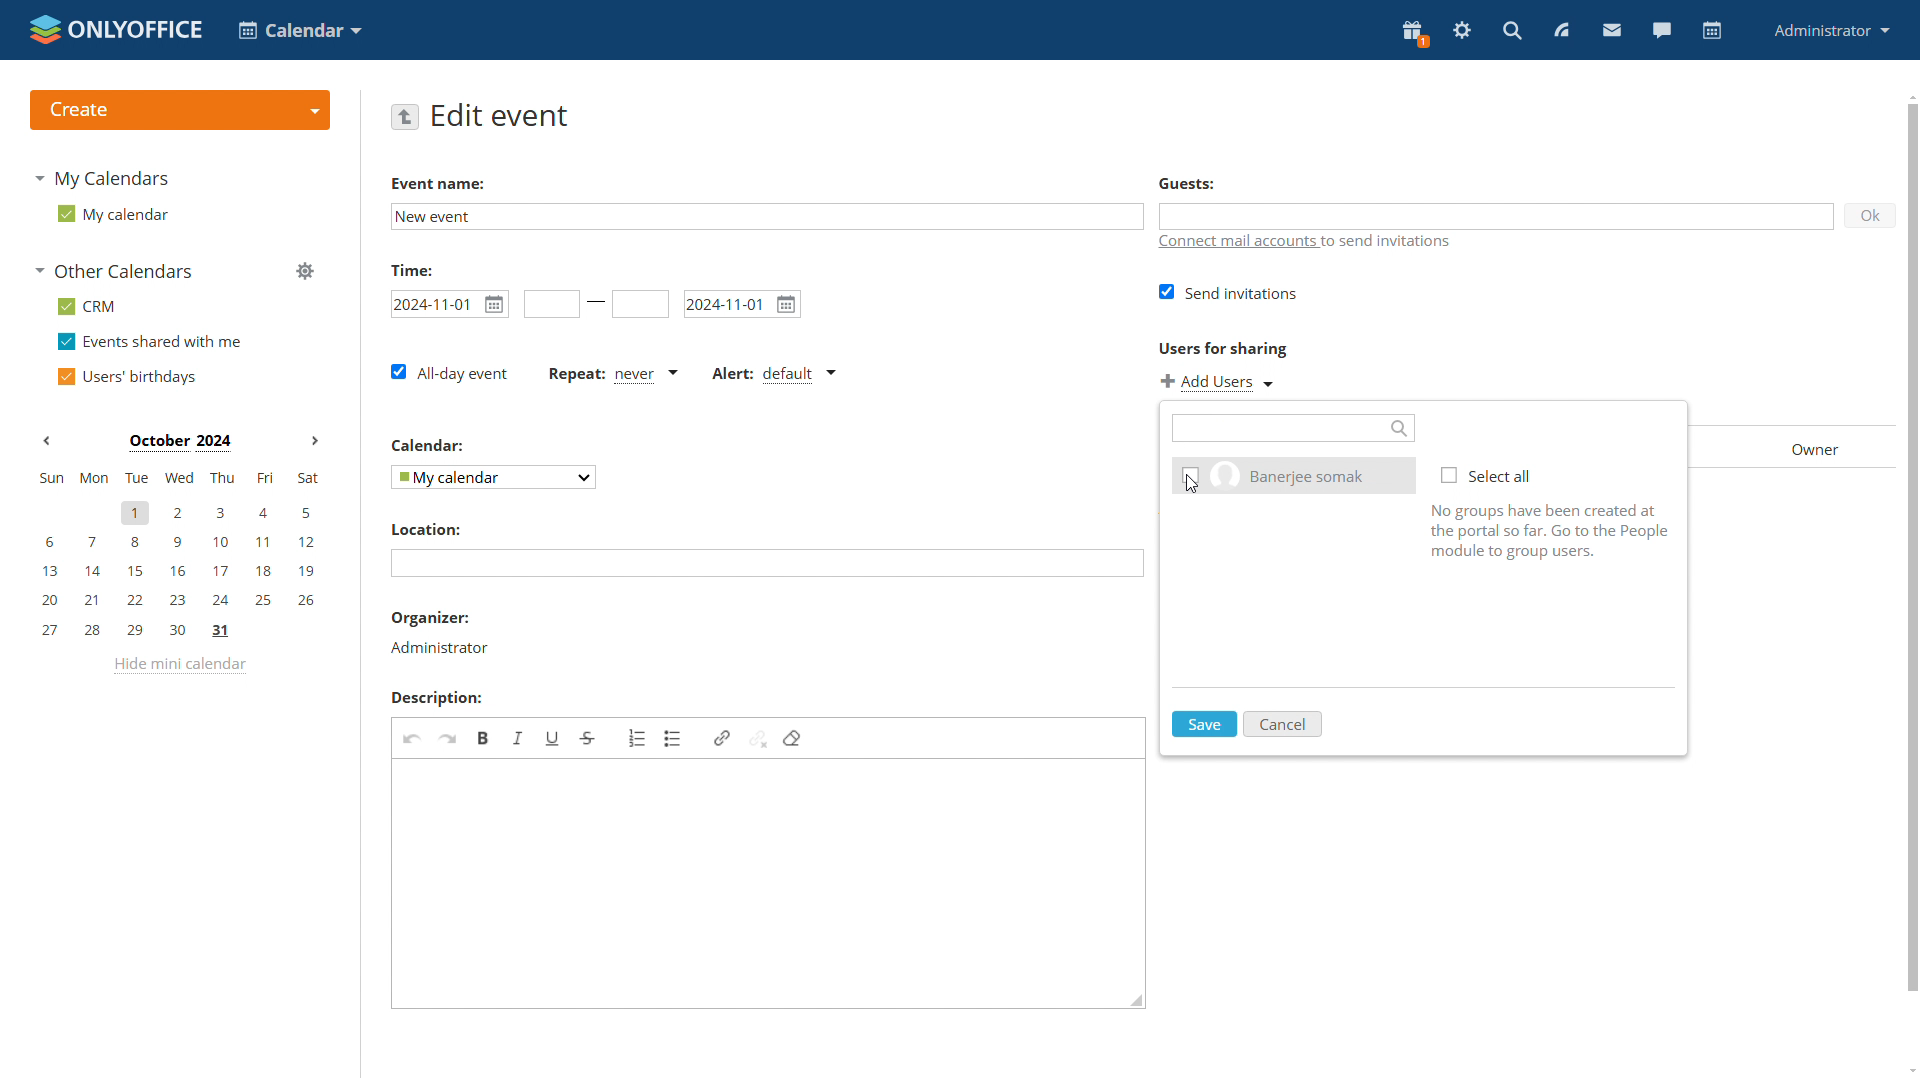  Describe the element at coordinates (1294, 428) in the screenshot. I see `search users` at that location.